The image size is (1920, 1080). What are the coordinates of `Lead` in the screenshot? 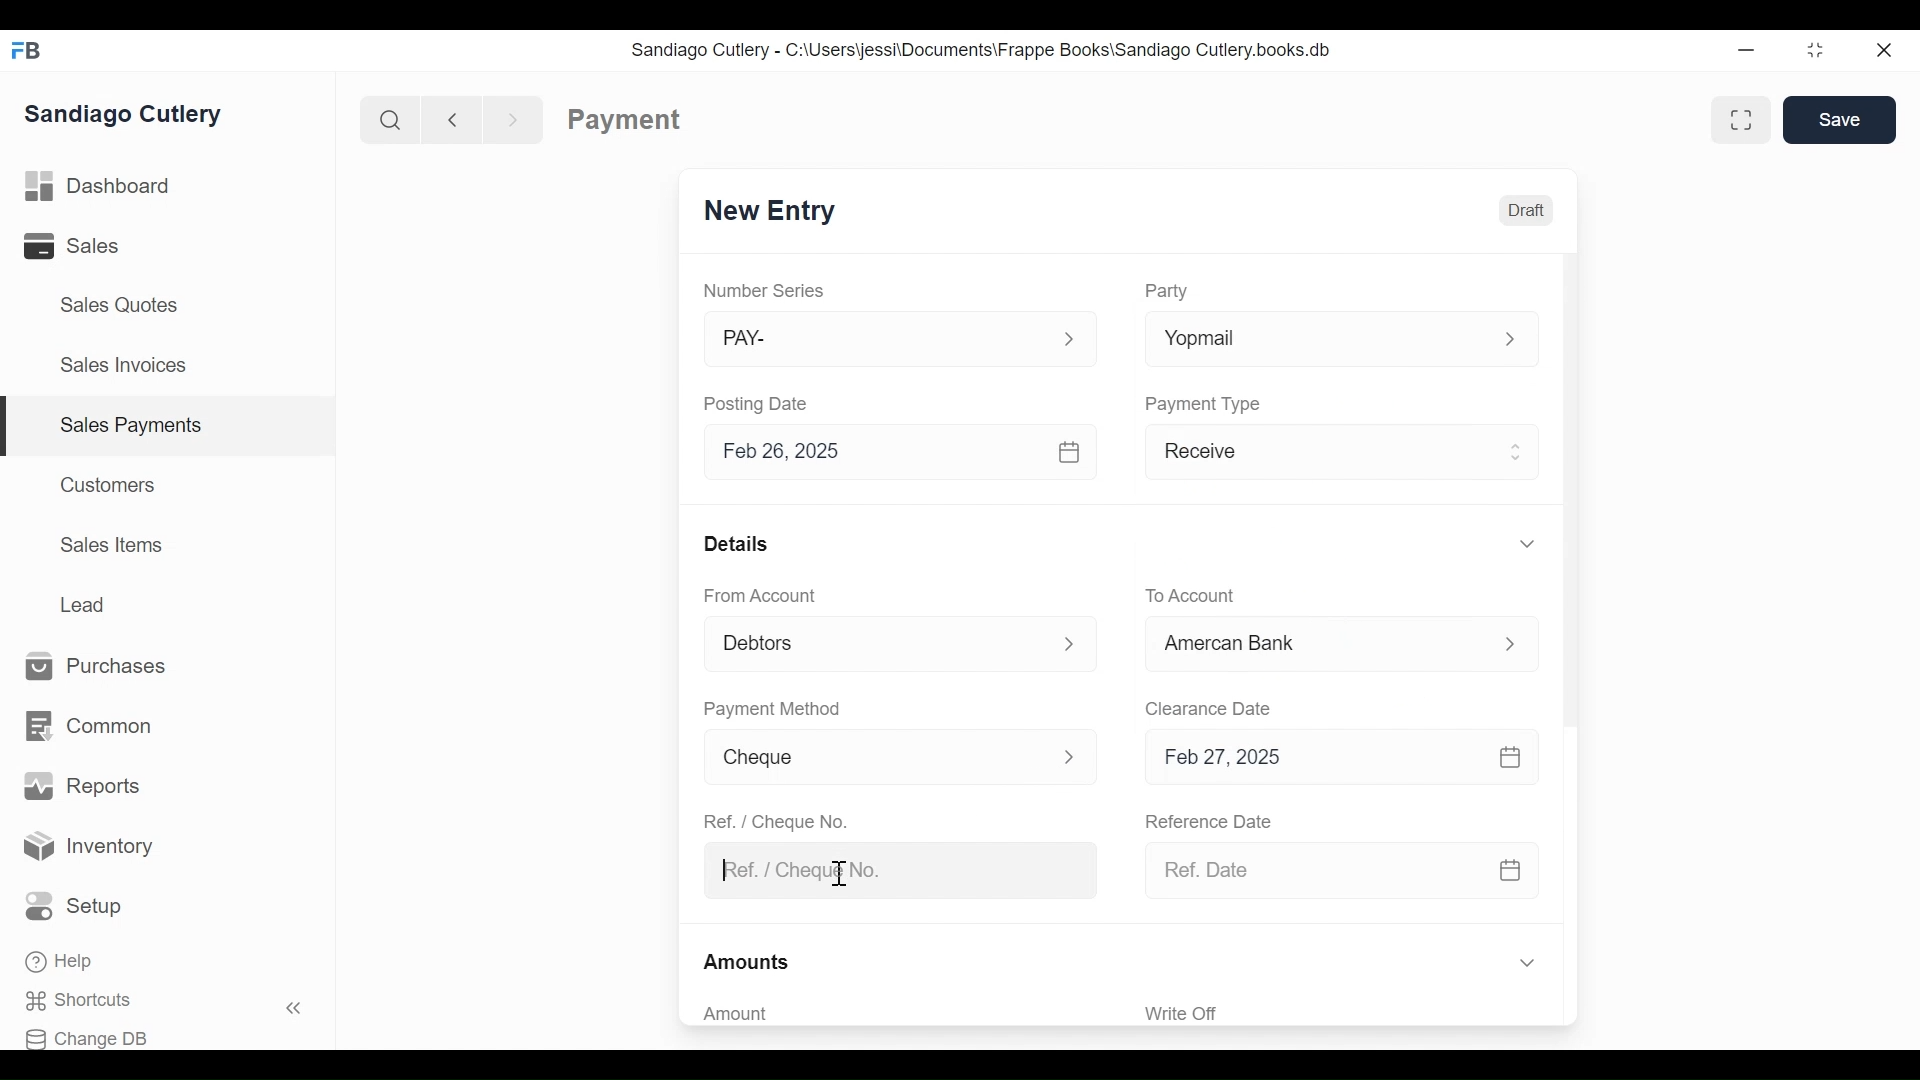 It's located at (86, 602).